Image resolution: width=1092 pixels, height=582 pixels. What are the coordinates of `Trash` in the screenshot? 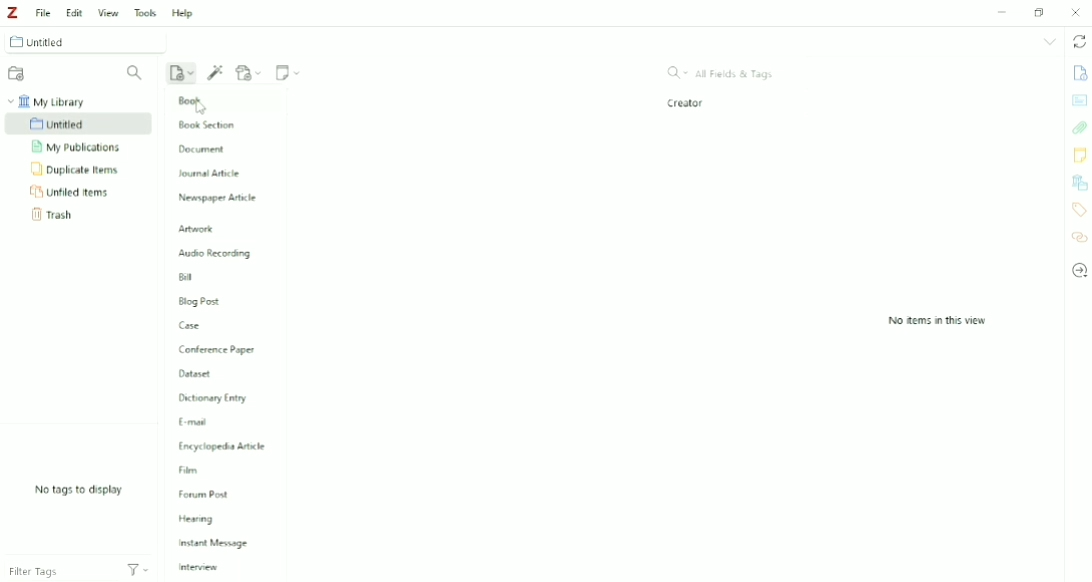 It's located at (61, 214).